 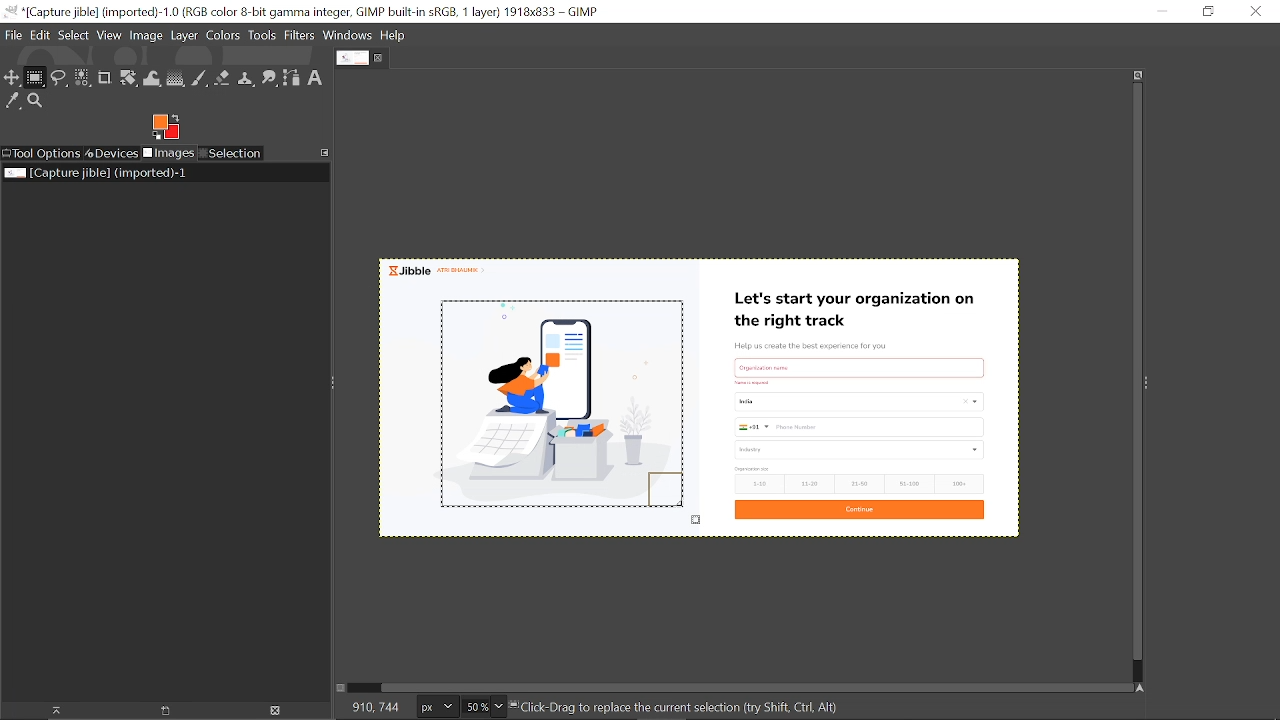 What do you see at coordinates (1139, 687) in the screenshot?
I see `Navigate this window` at bounding box center [1139, 687].